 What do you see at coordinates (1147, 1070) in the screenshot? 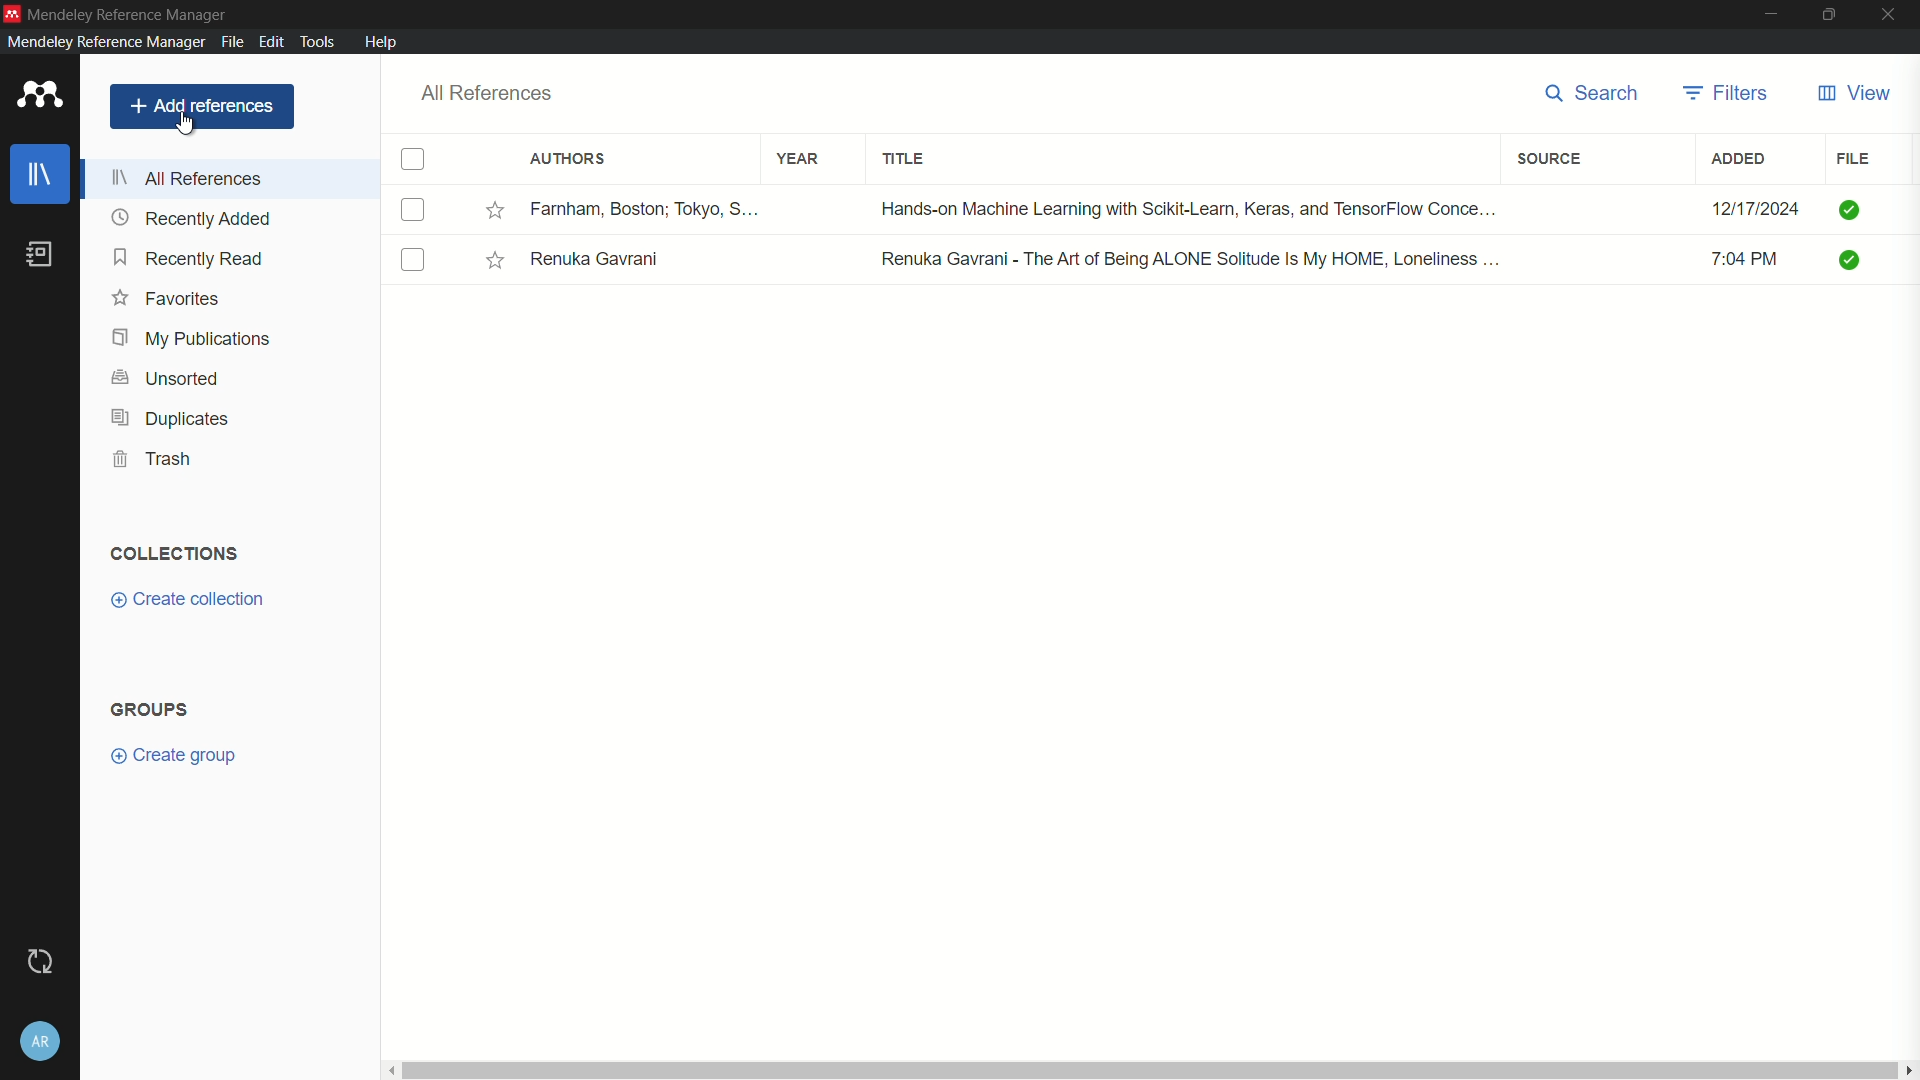
I see `vertical scroll bar` at bounding box center [1147, 1070].